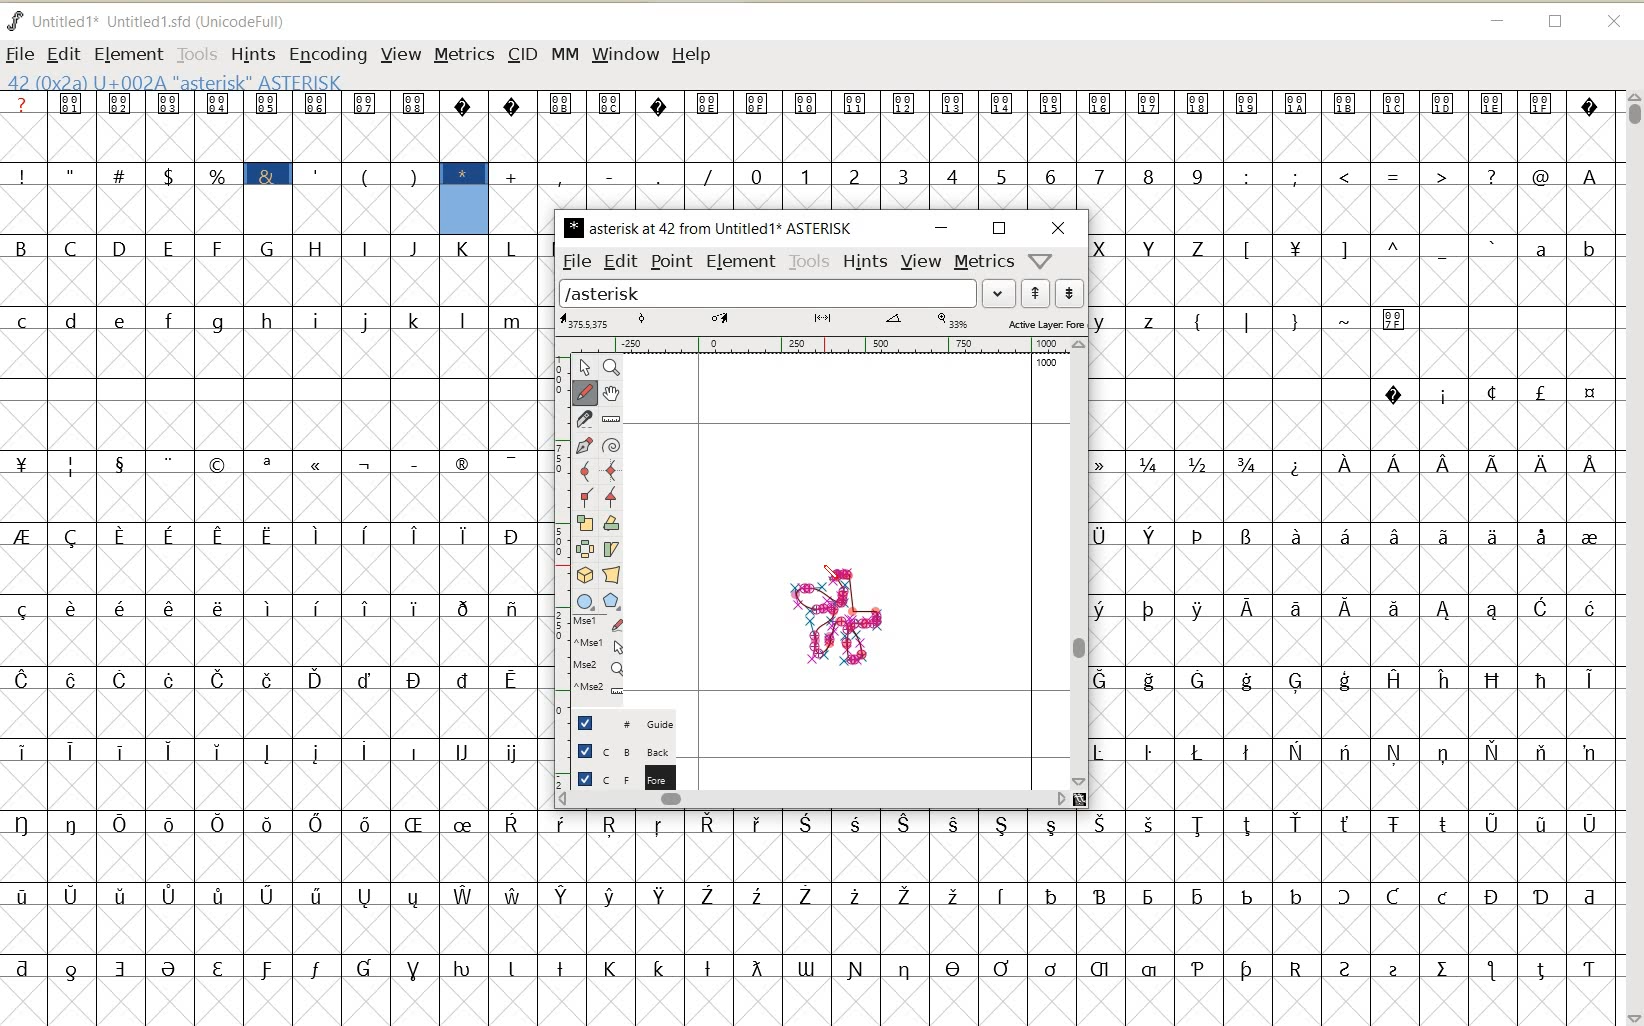 The width and height of the screenshot is (1644, 1026). Describe the element at coordinates (465, 199) in the screenshot. I see `glyph selected` at that location.